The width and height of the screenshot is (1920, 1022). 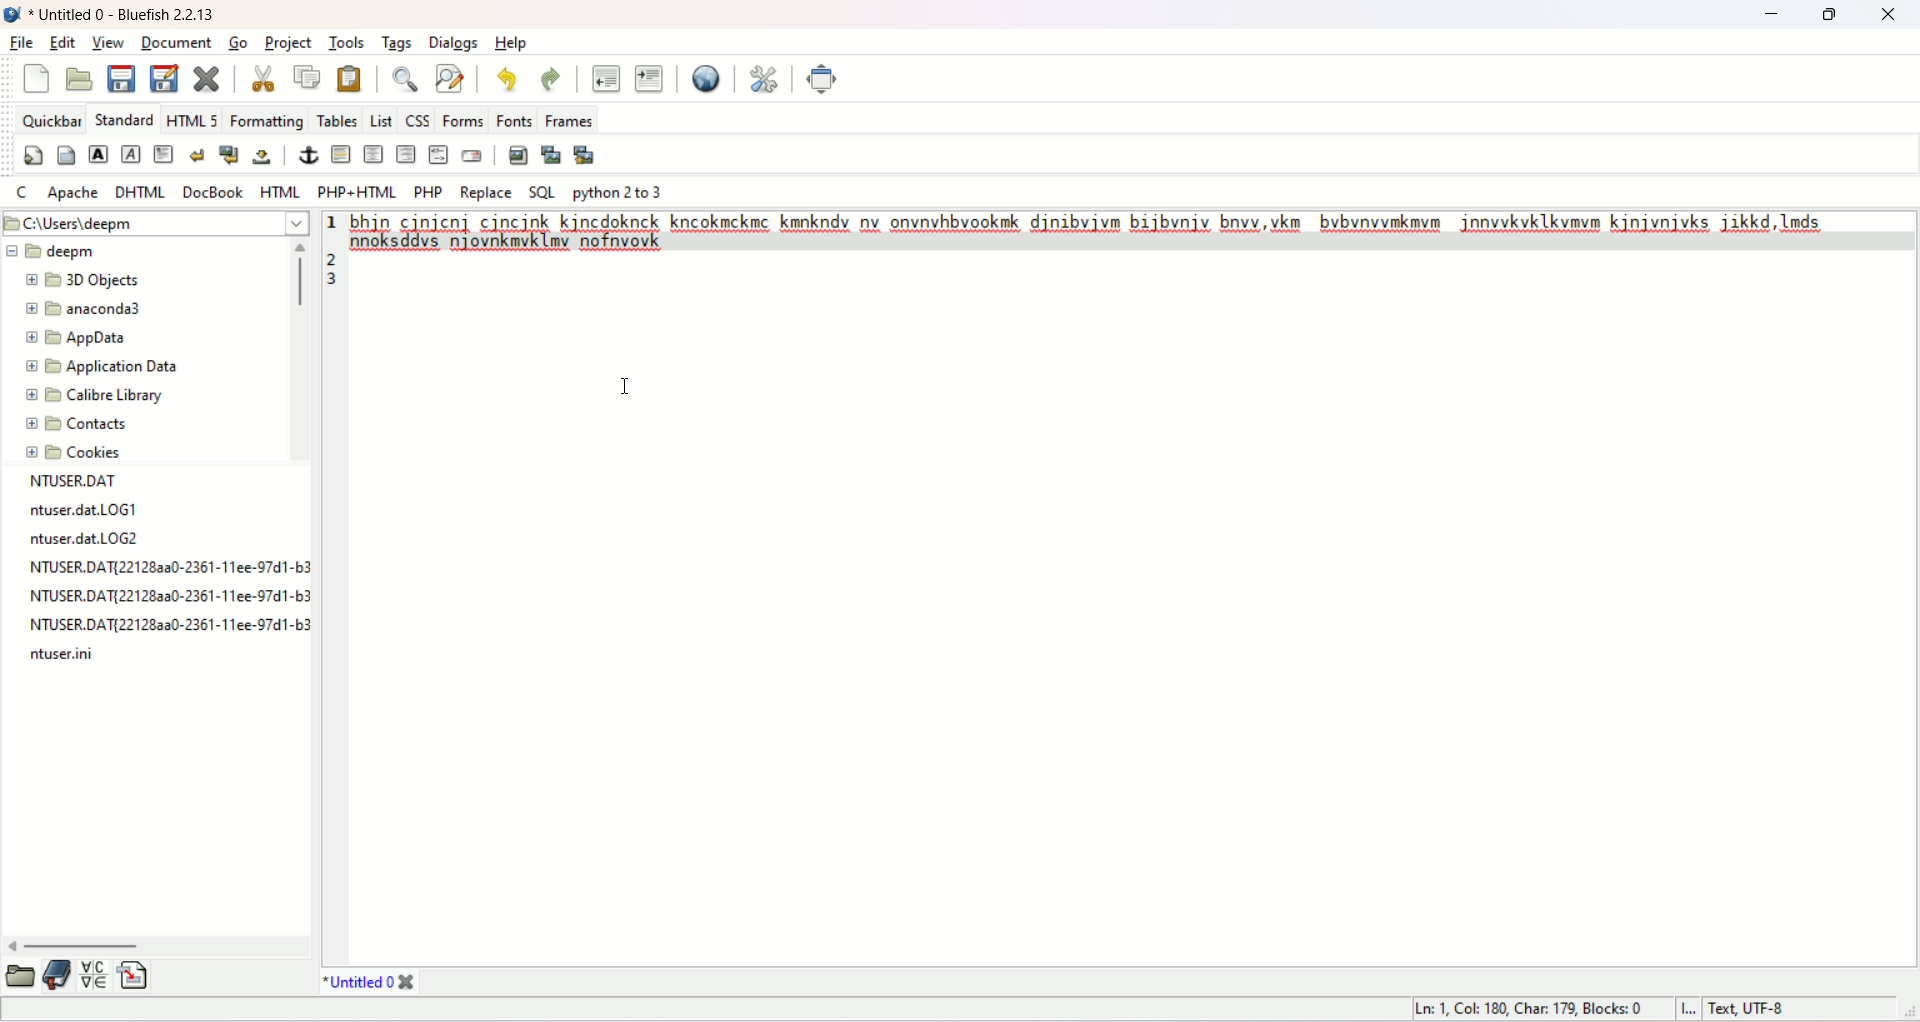 I want to click on python 2 to 3, so click(x=620, y=192).